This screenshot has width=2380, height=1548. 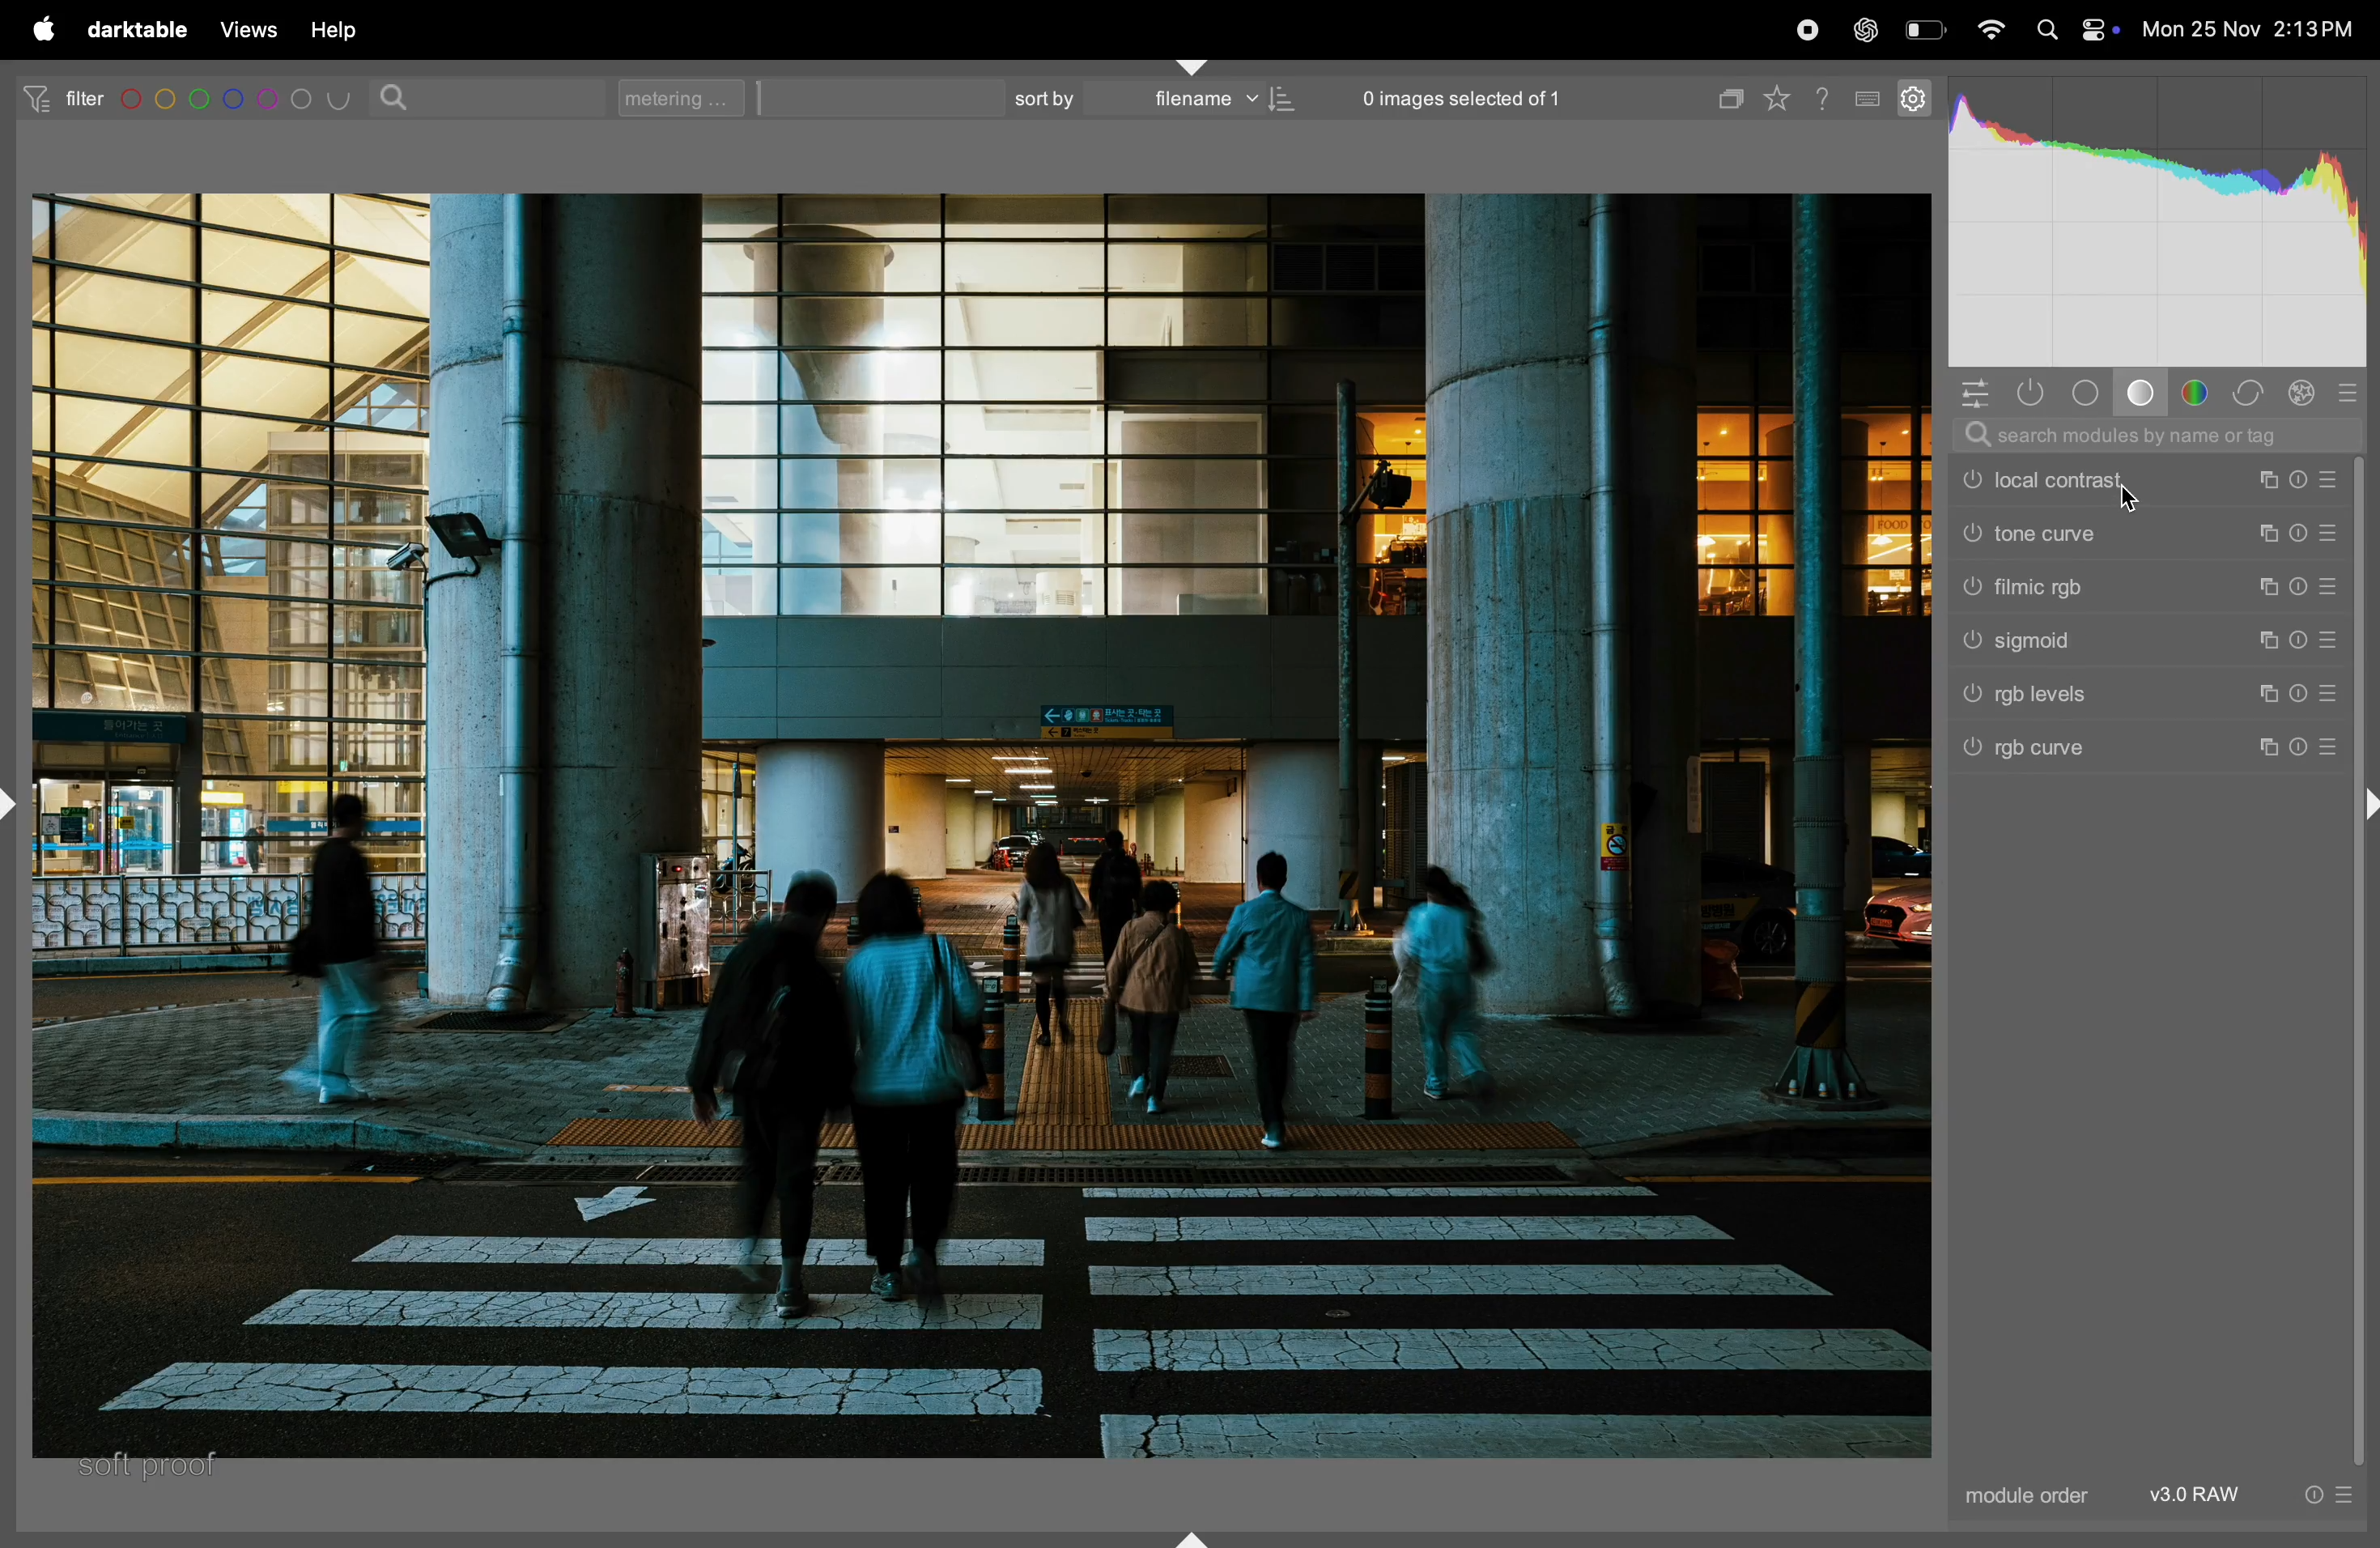 I want to click on tone, so click(x=2089, y=391).